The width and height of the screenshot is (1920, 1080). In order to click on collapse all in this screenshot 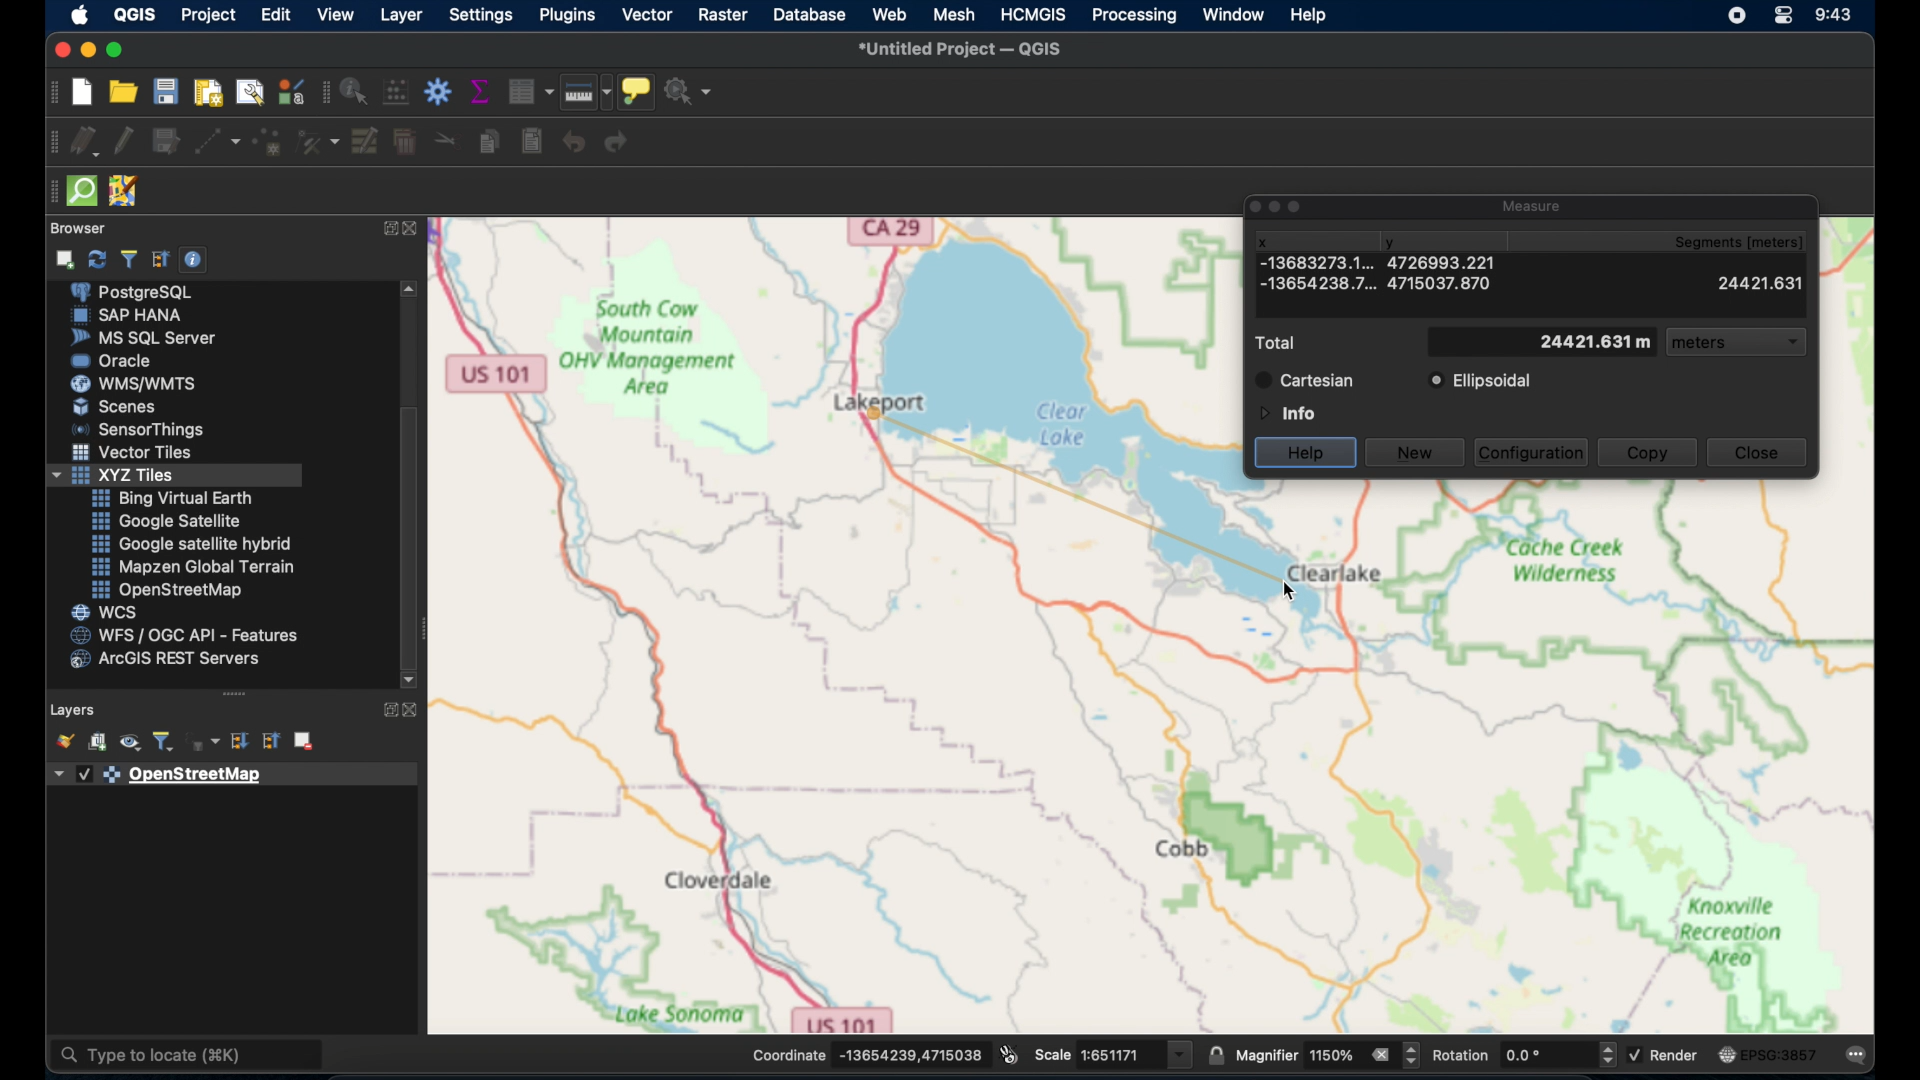, I will do `click(268, 741)`.